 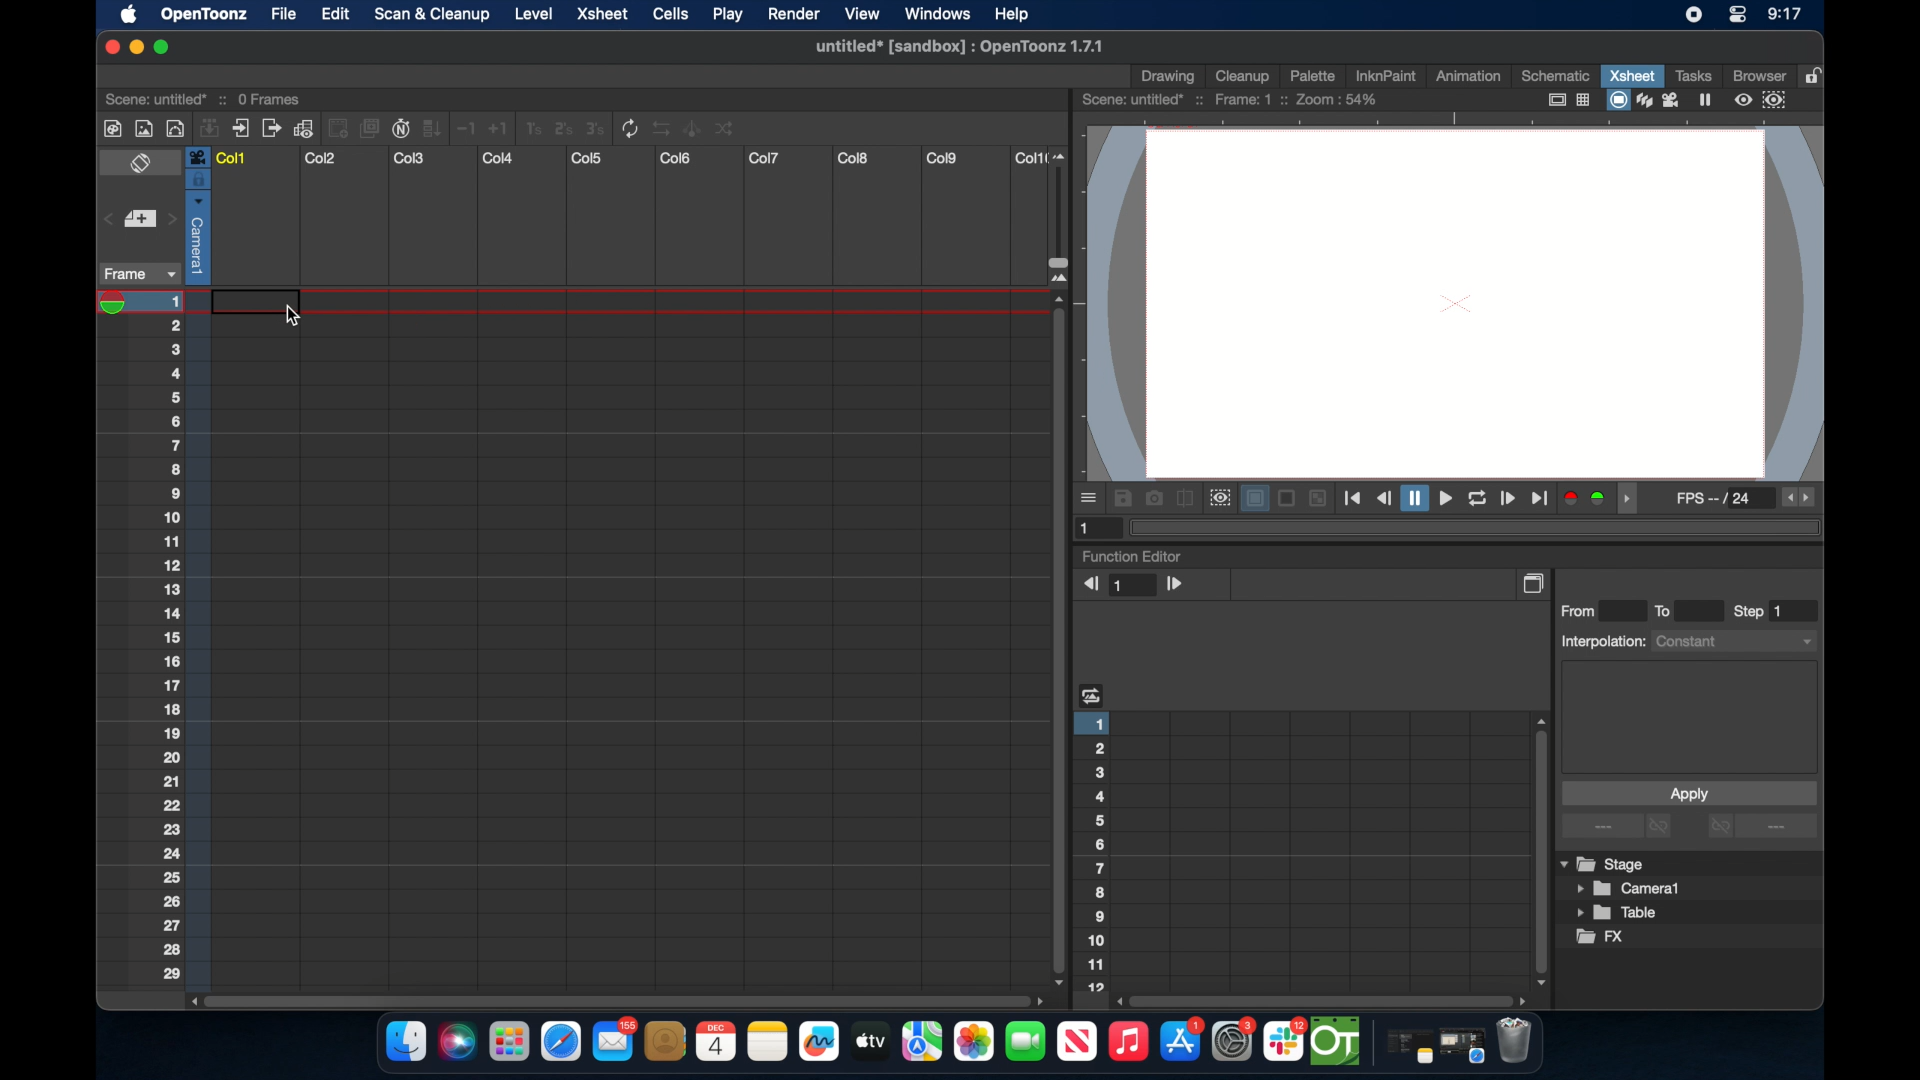 What do you see at coordinates (1135, 586) in the screenshot?
I see `1` at bounding box center [1135, 586].